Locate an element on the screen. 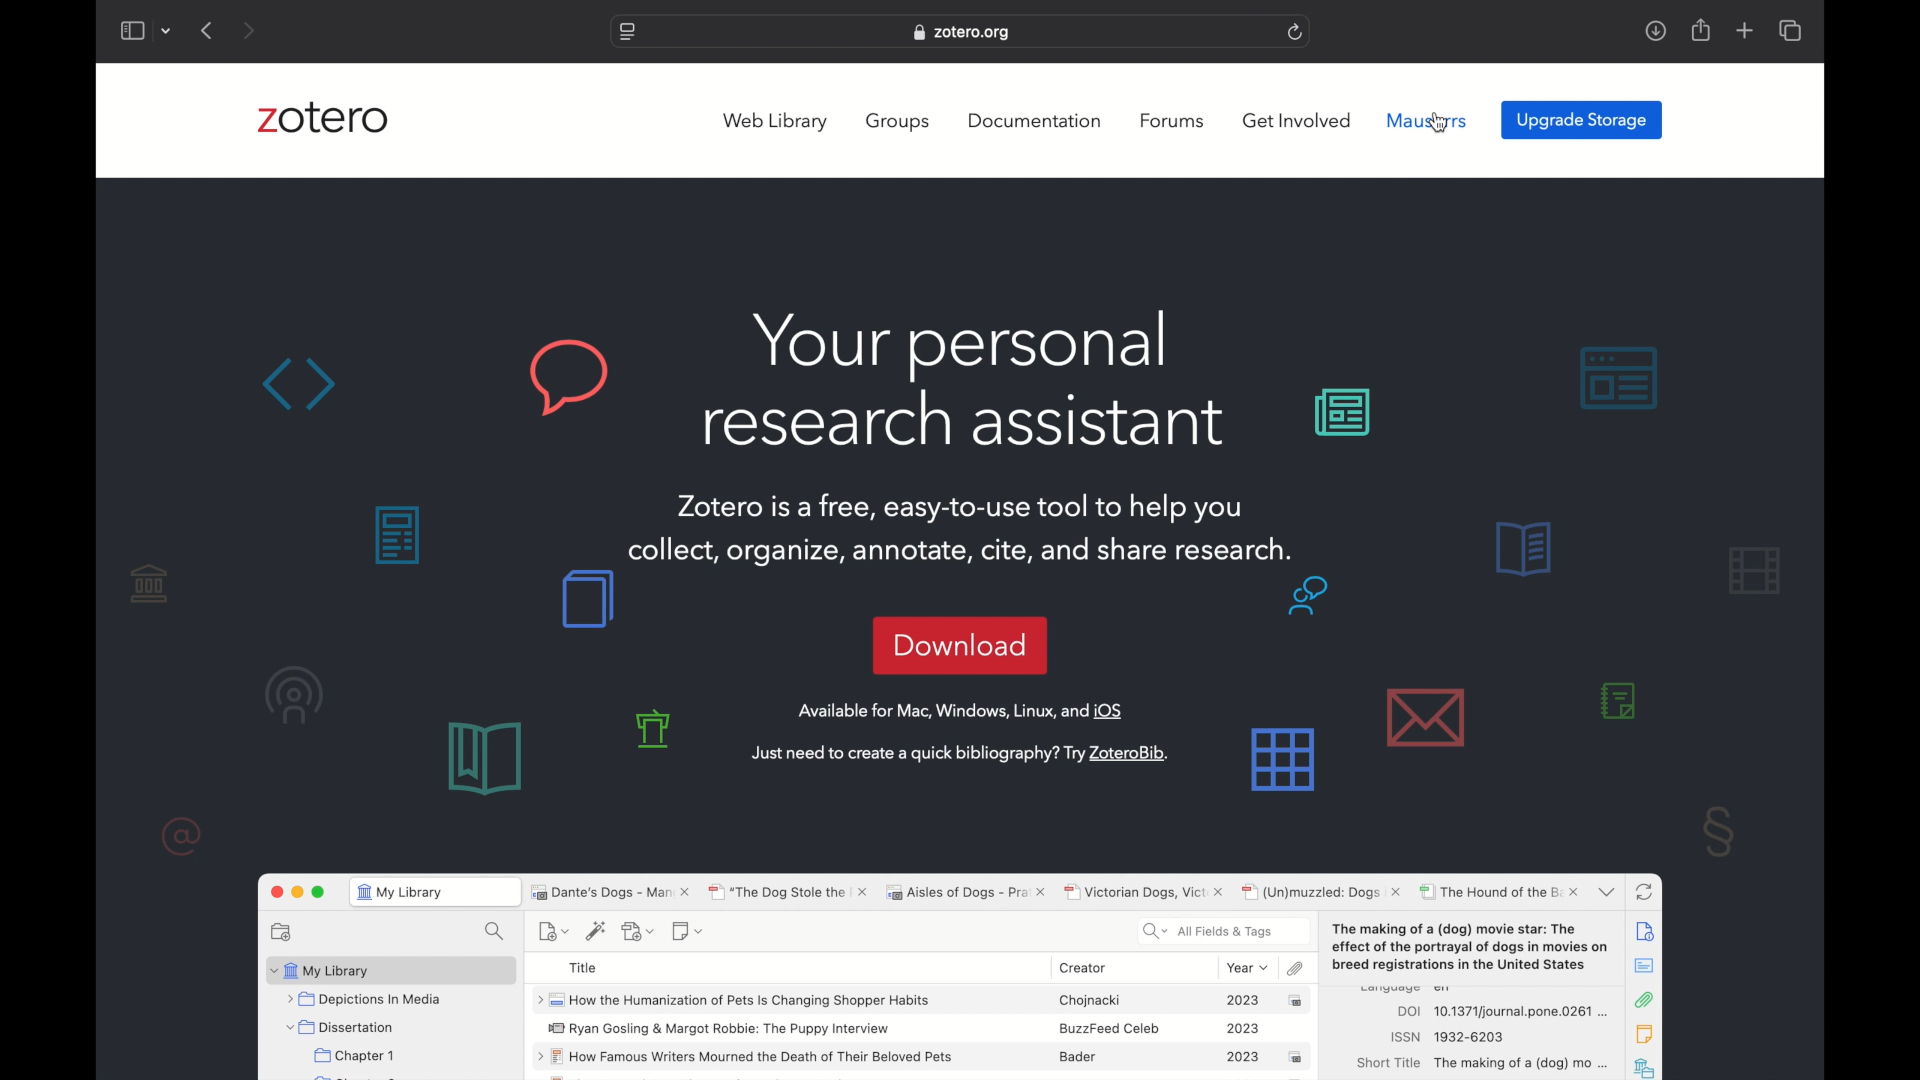  mauserrs is located at coordinates (1428, 121).